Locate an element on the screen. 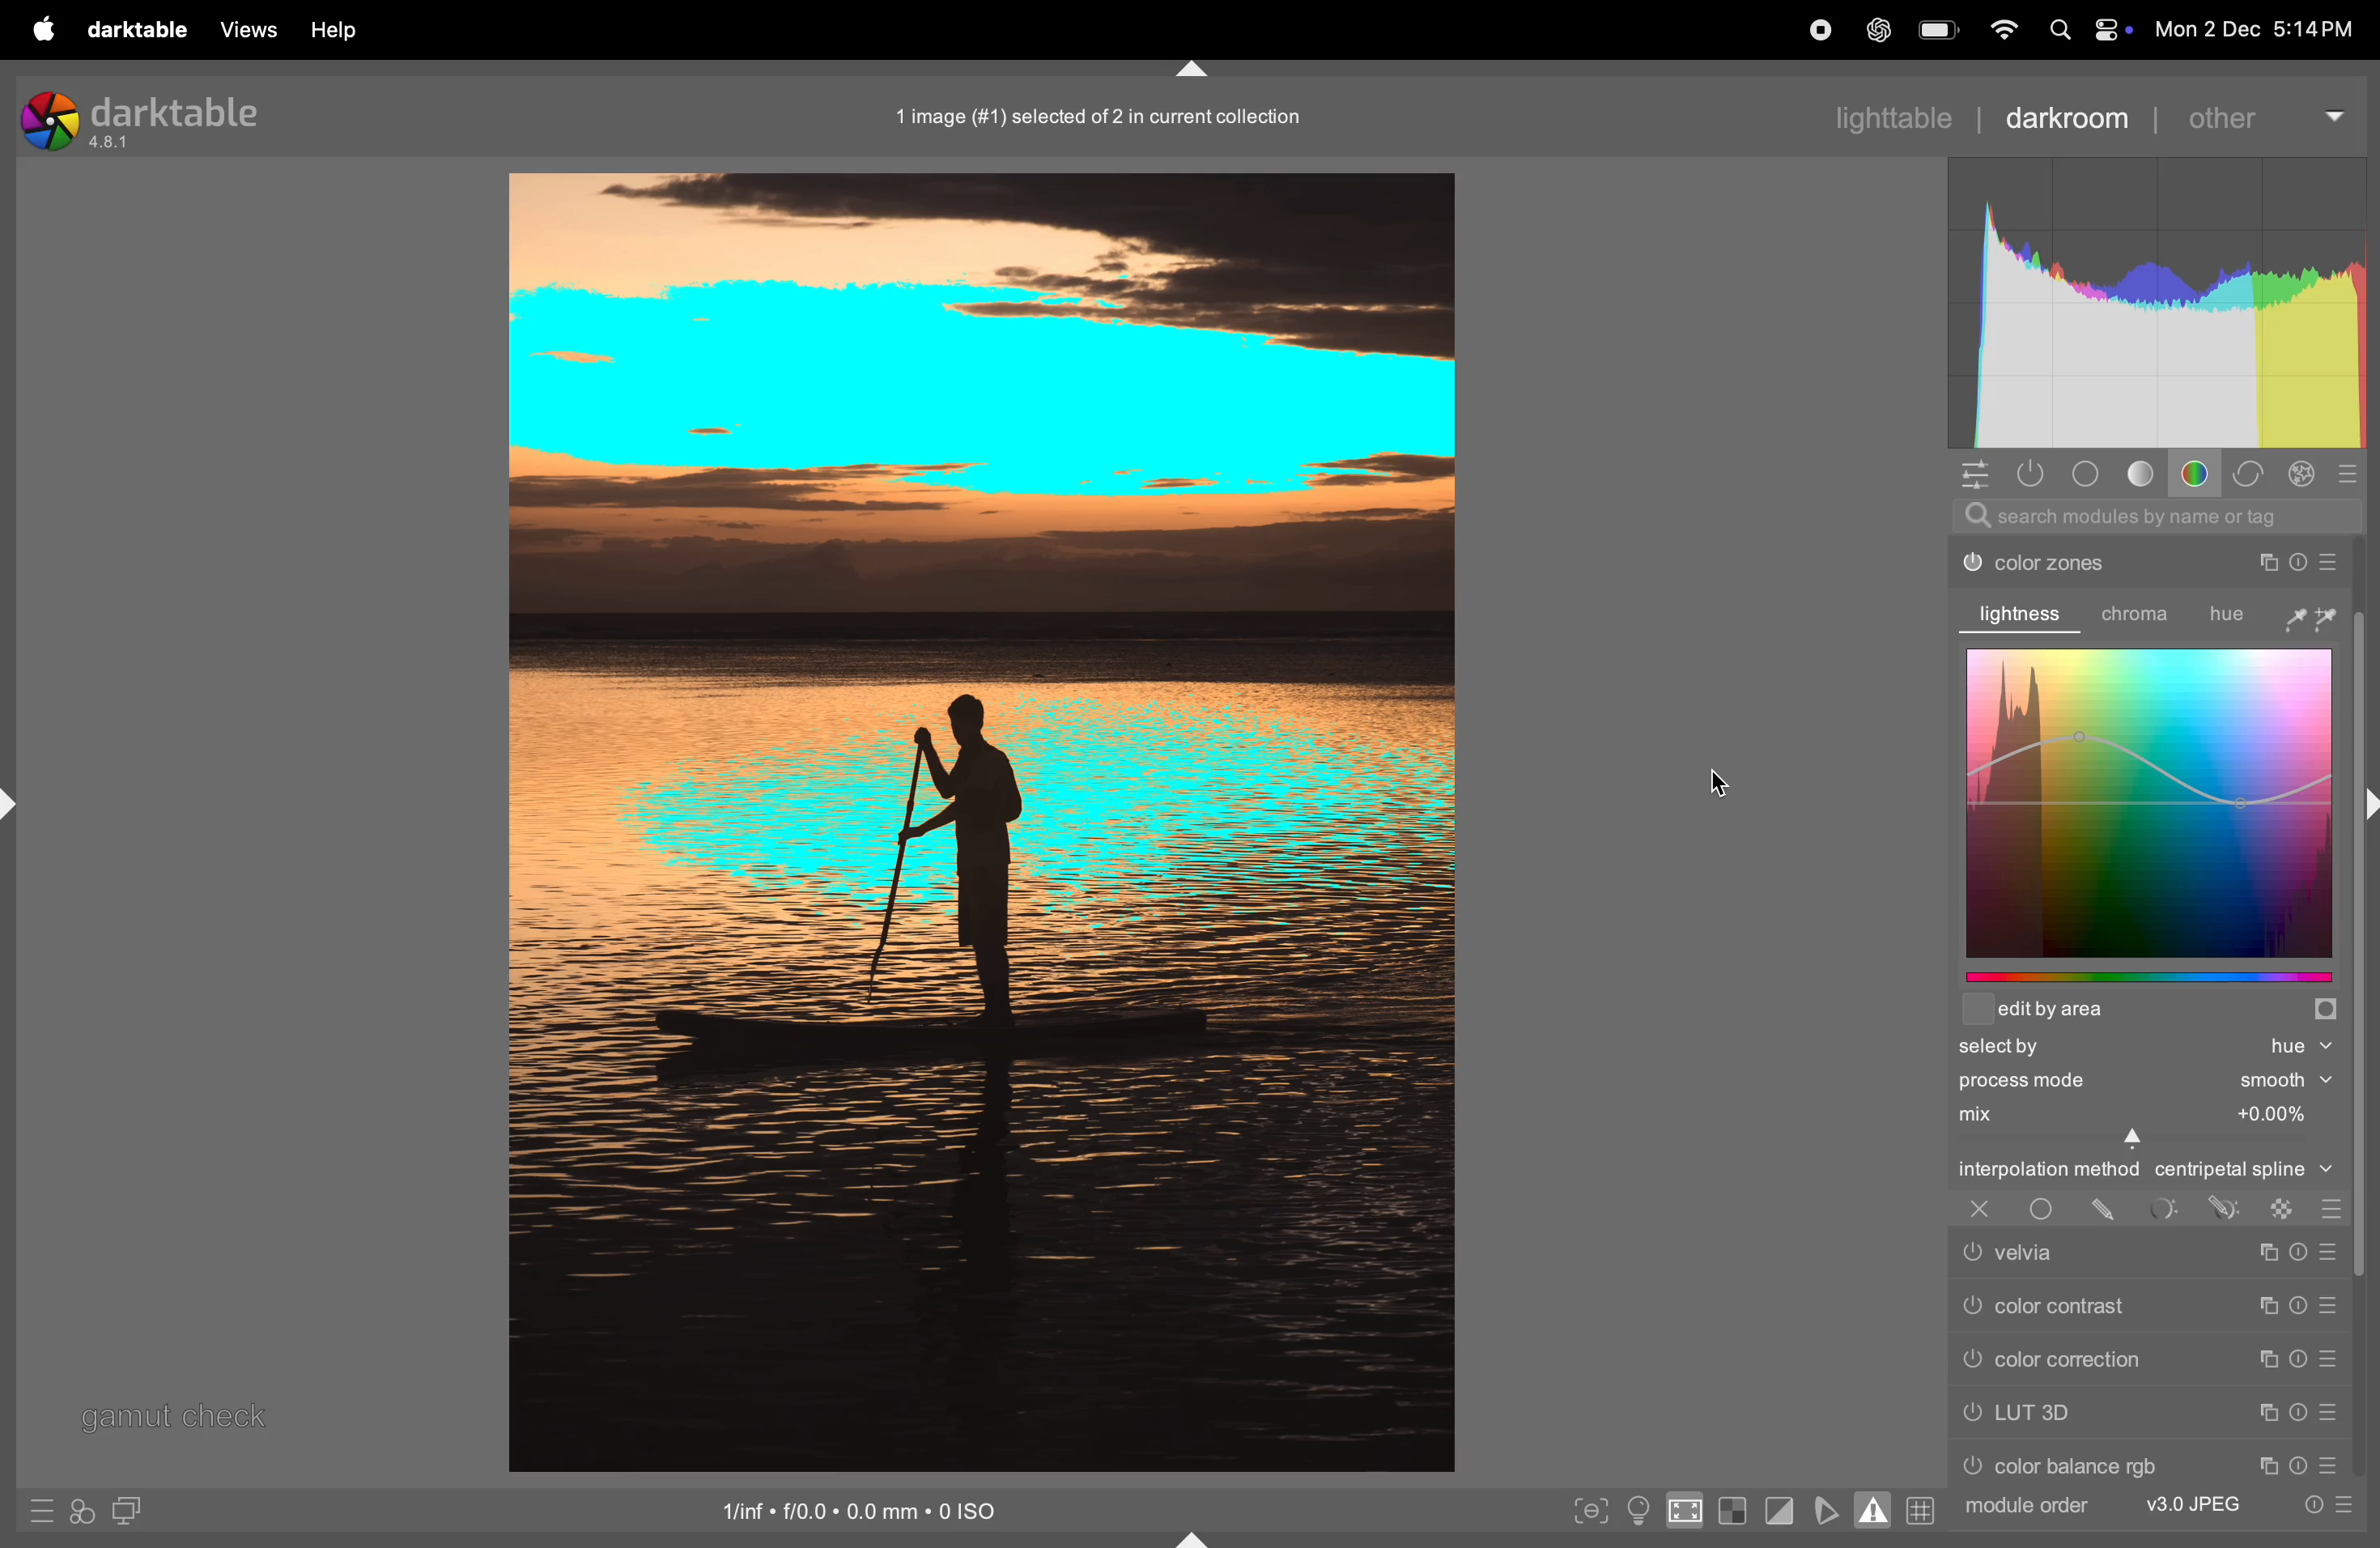 The image size is (2380, 1548). Copy is located at coordinates (2266, 1305).